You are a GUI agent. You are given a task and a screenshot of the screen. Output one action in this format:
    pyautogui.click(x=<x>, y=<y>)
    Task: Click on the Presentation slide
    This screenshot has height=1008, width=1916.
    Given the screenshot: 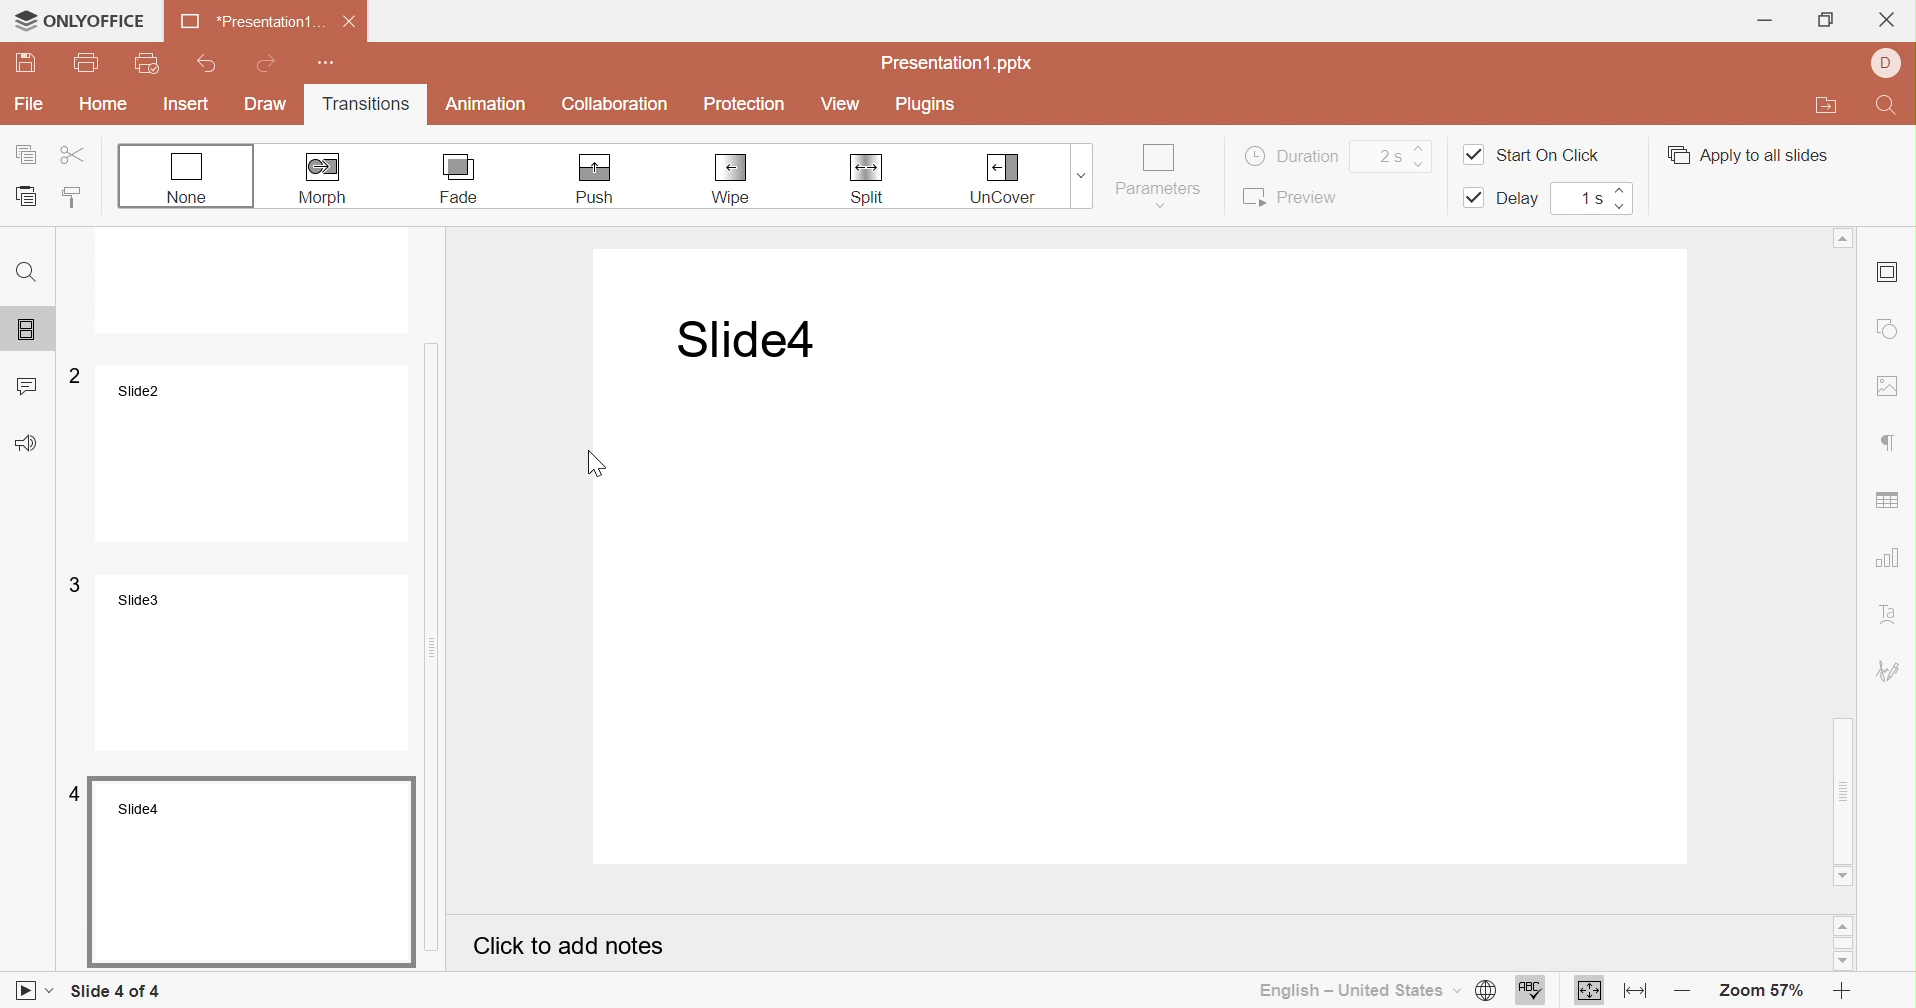 What is the action you would take?
    pyautogui.click(x=1150, y=559)
    